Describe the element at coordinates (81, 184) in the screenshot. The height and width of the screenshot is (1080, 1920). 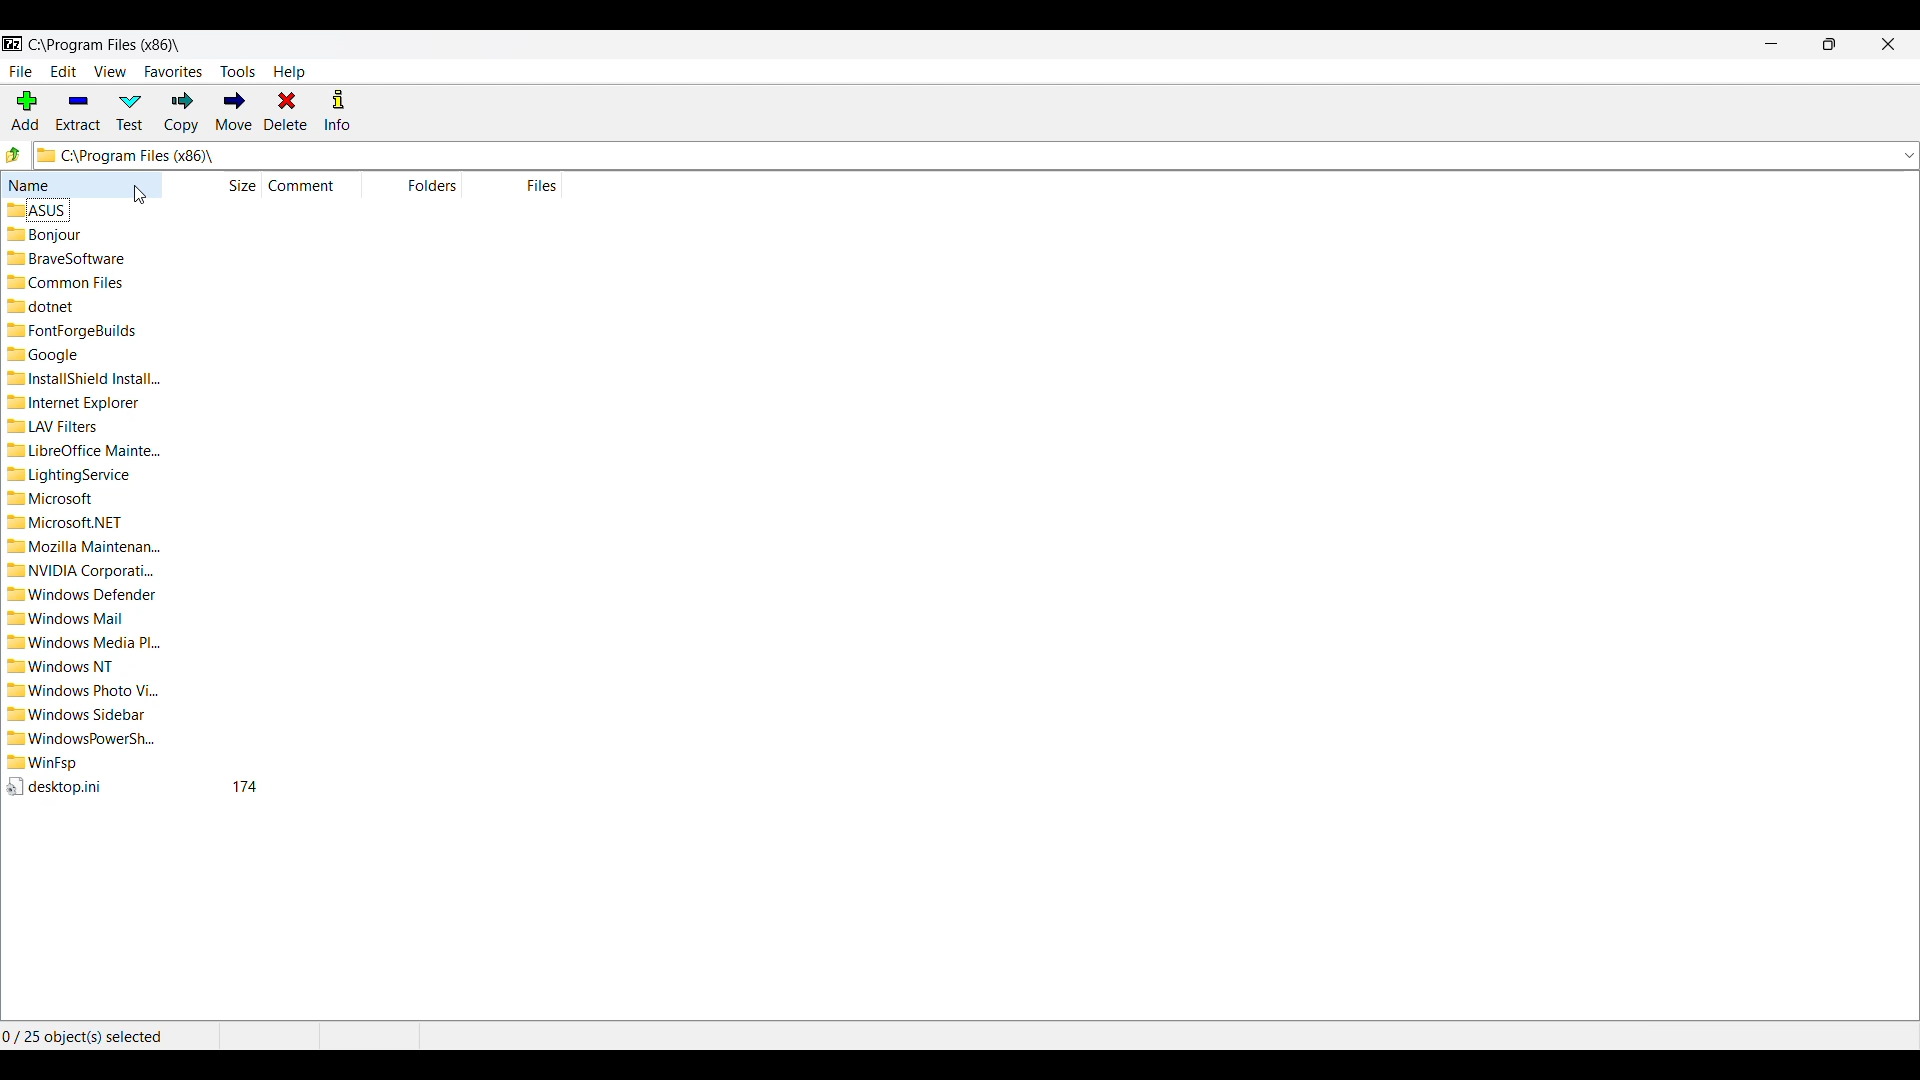
I see `Name column highlighted by cursor` at that location.